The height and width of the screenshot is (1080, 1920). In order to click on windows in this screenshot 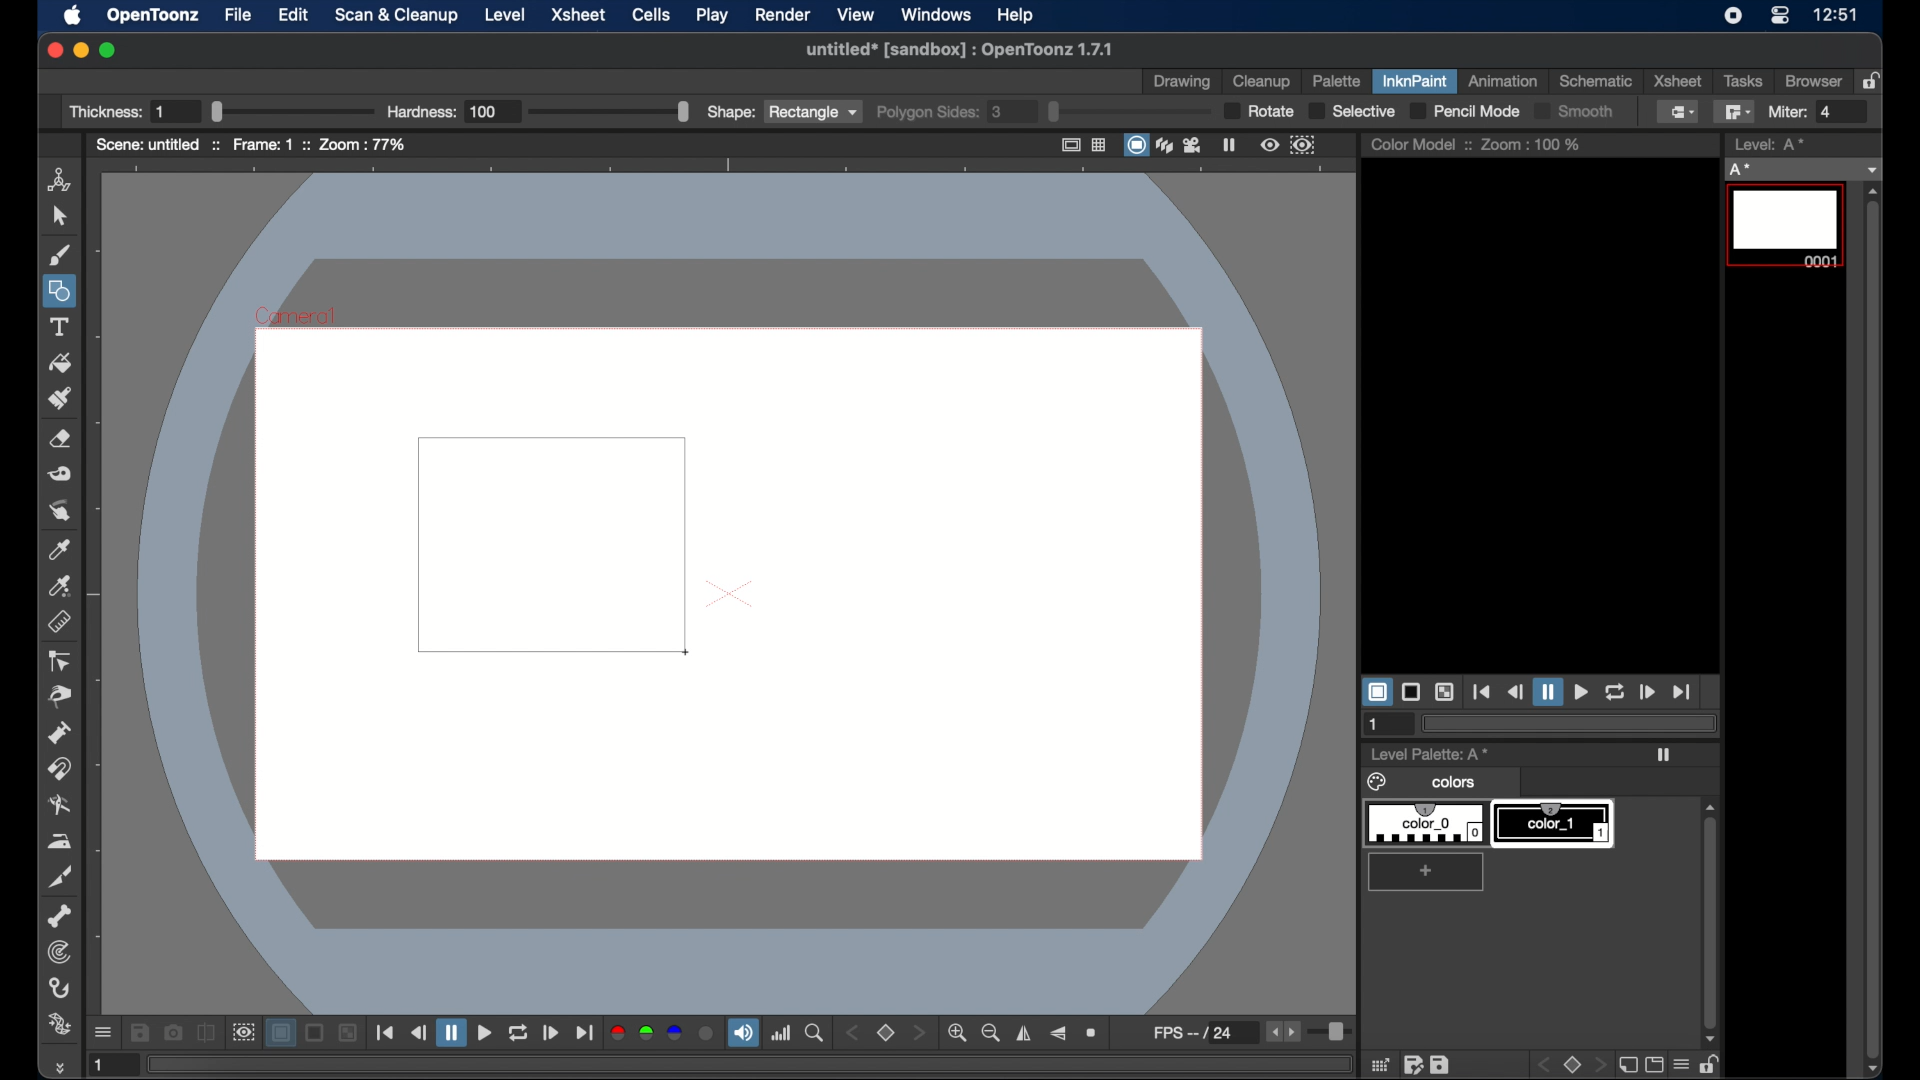, I will do `click(936, 14)`.